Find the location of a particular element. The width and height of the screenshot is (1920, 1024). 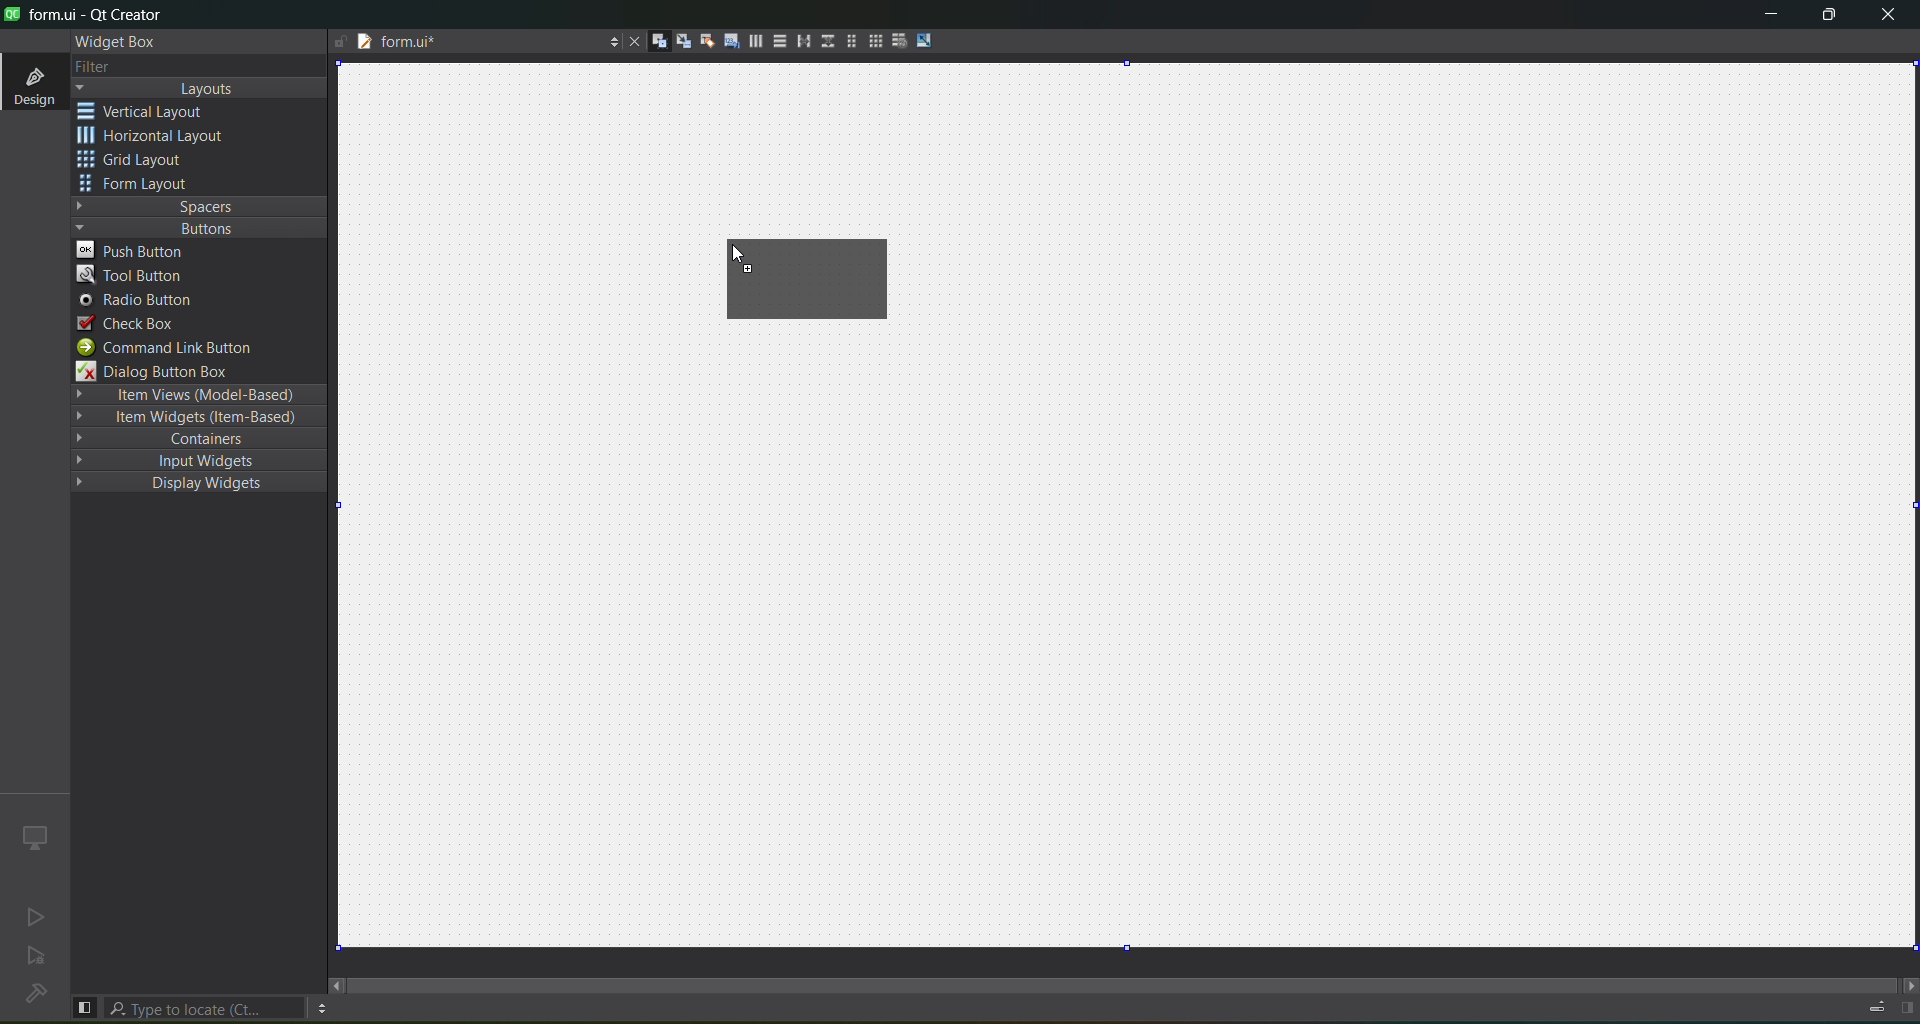

show/hide left pane is located at coordinates (84, 1006).